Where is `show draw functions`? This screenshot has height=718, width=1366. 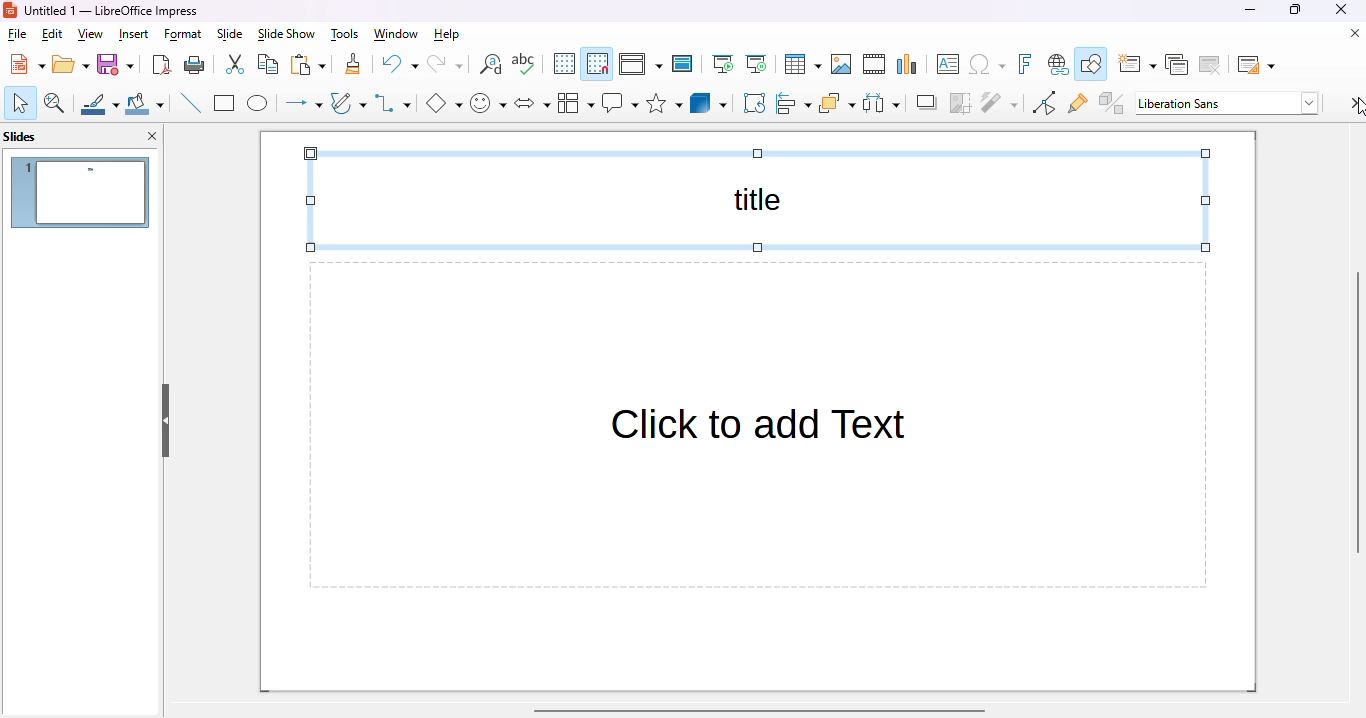
show draw functions is located at coordinates (1091, 63).